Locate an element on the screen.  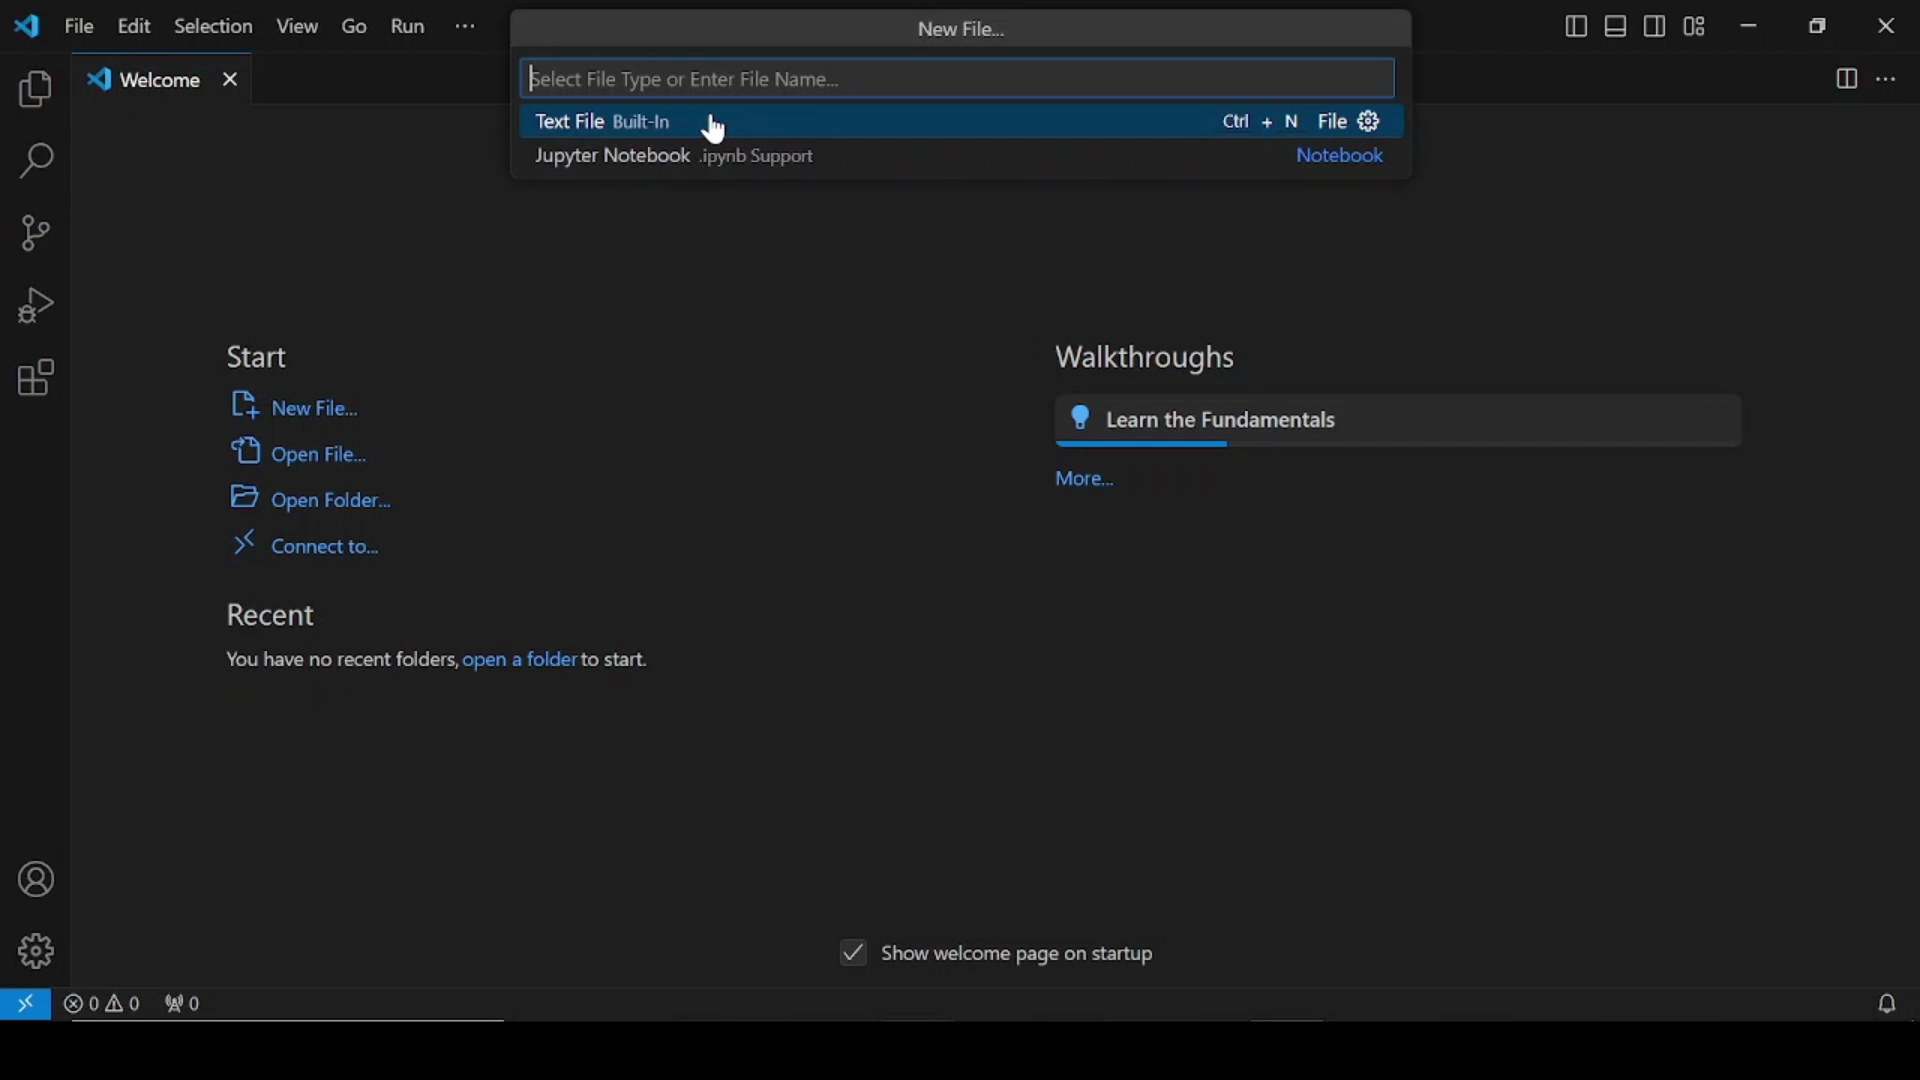
go is located at coordinates (356, 27).